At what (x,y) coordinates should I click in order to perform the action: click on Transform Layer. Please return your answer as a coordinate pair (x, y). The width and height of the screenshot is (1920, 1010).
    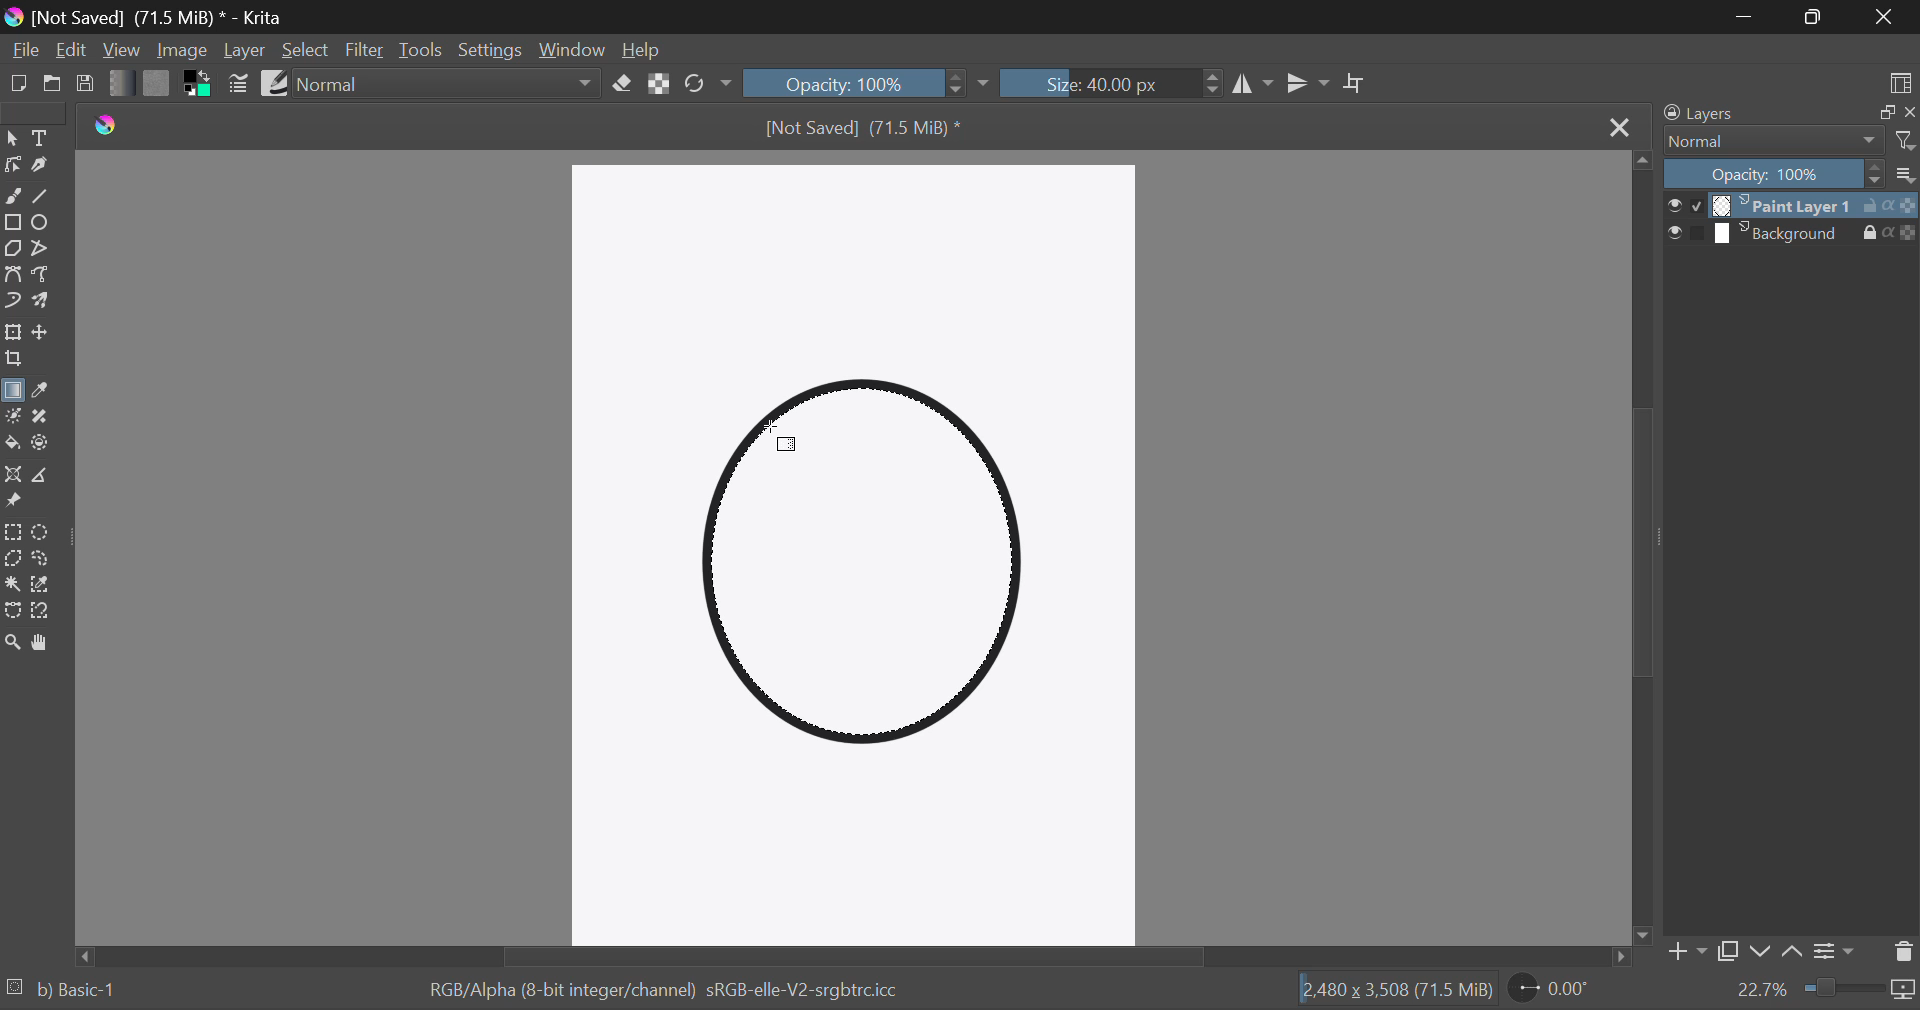
    Looking at the image, I should click on (14, 334).